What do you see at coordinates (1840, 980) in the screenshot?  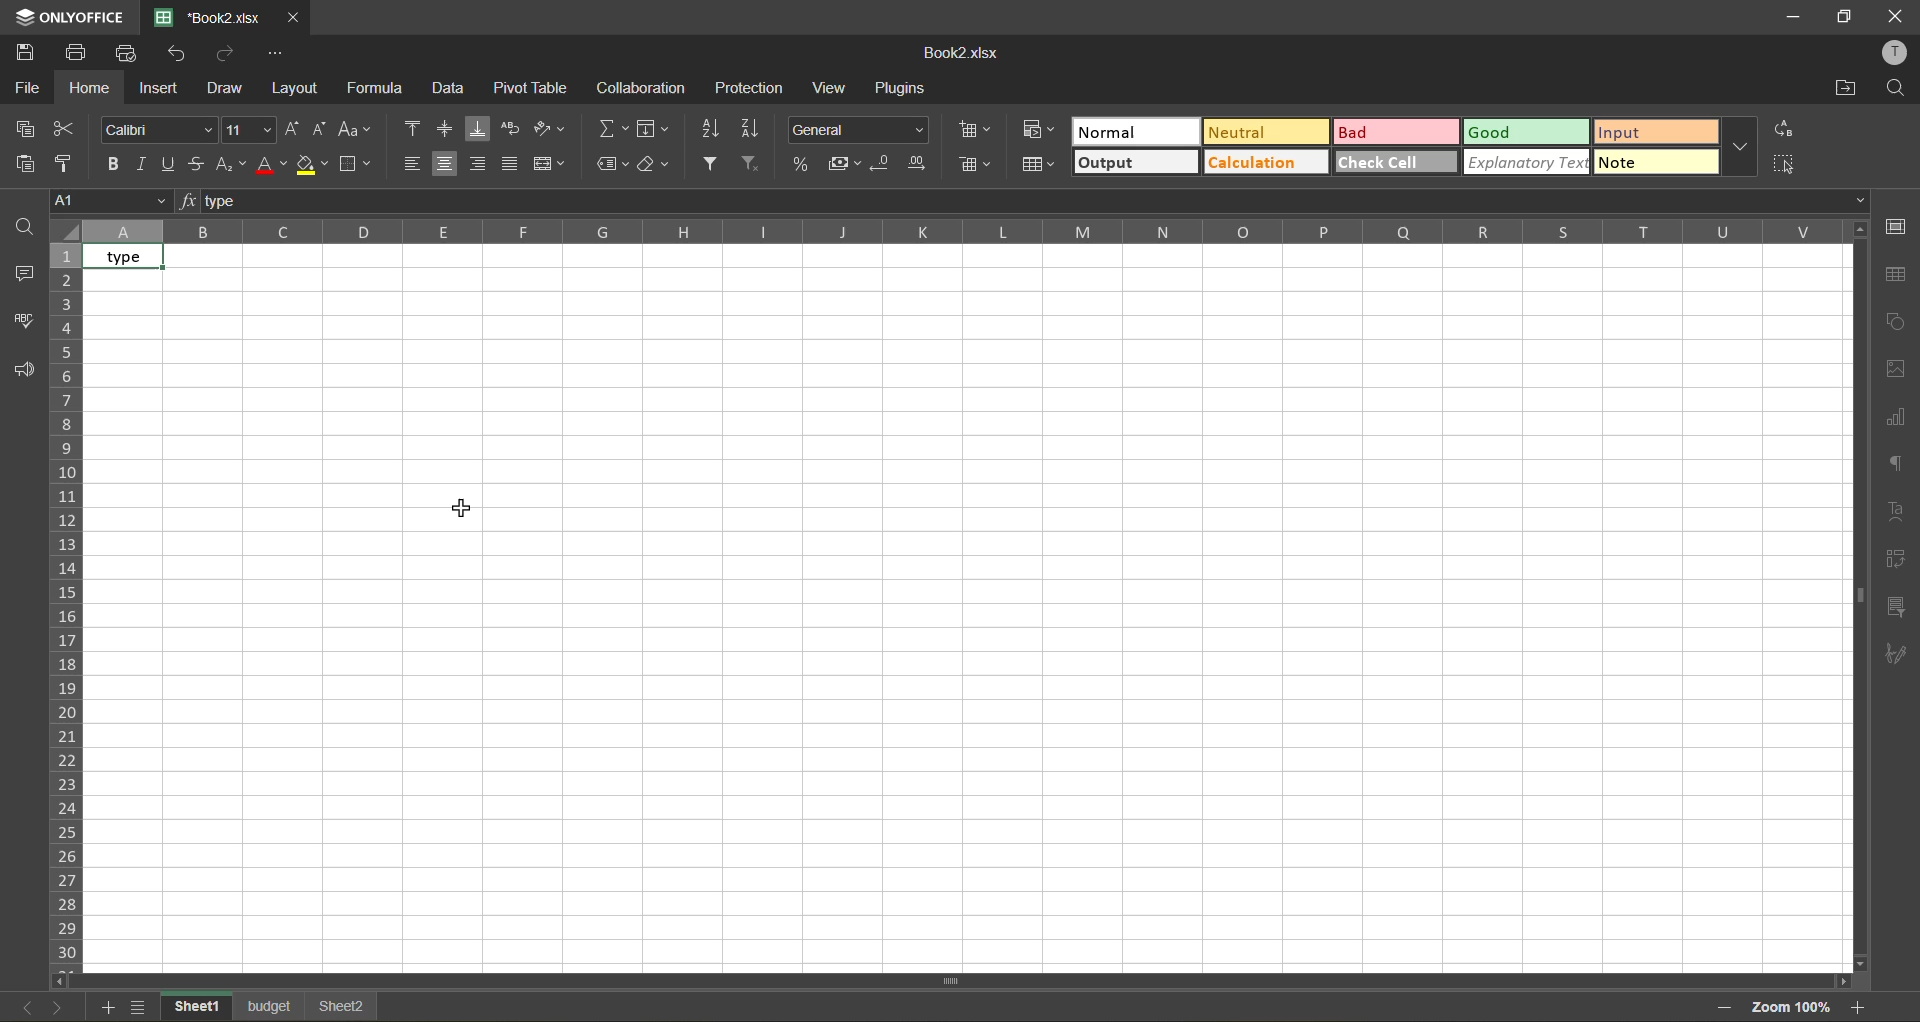 I see `move right` at bounding box center [1840, 980].